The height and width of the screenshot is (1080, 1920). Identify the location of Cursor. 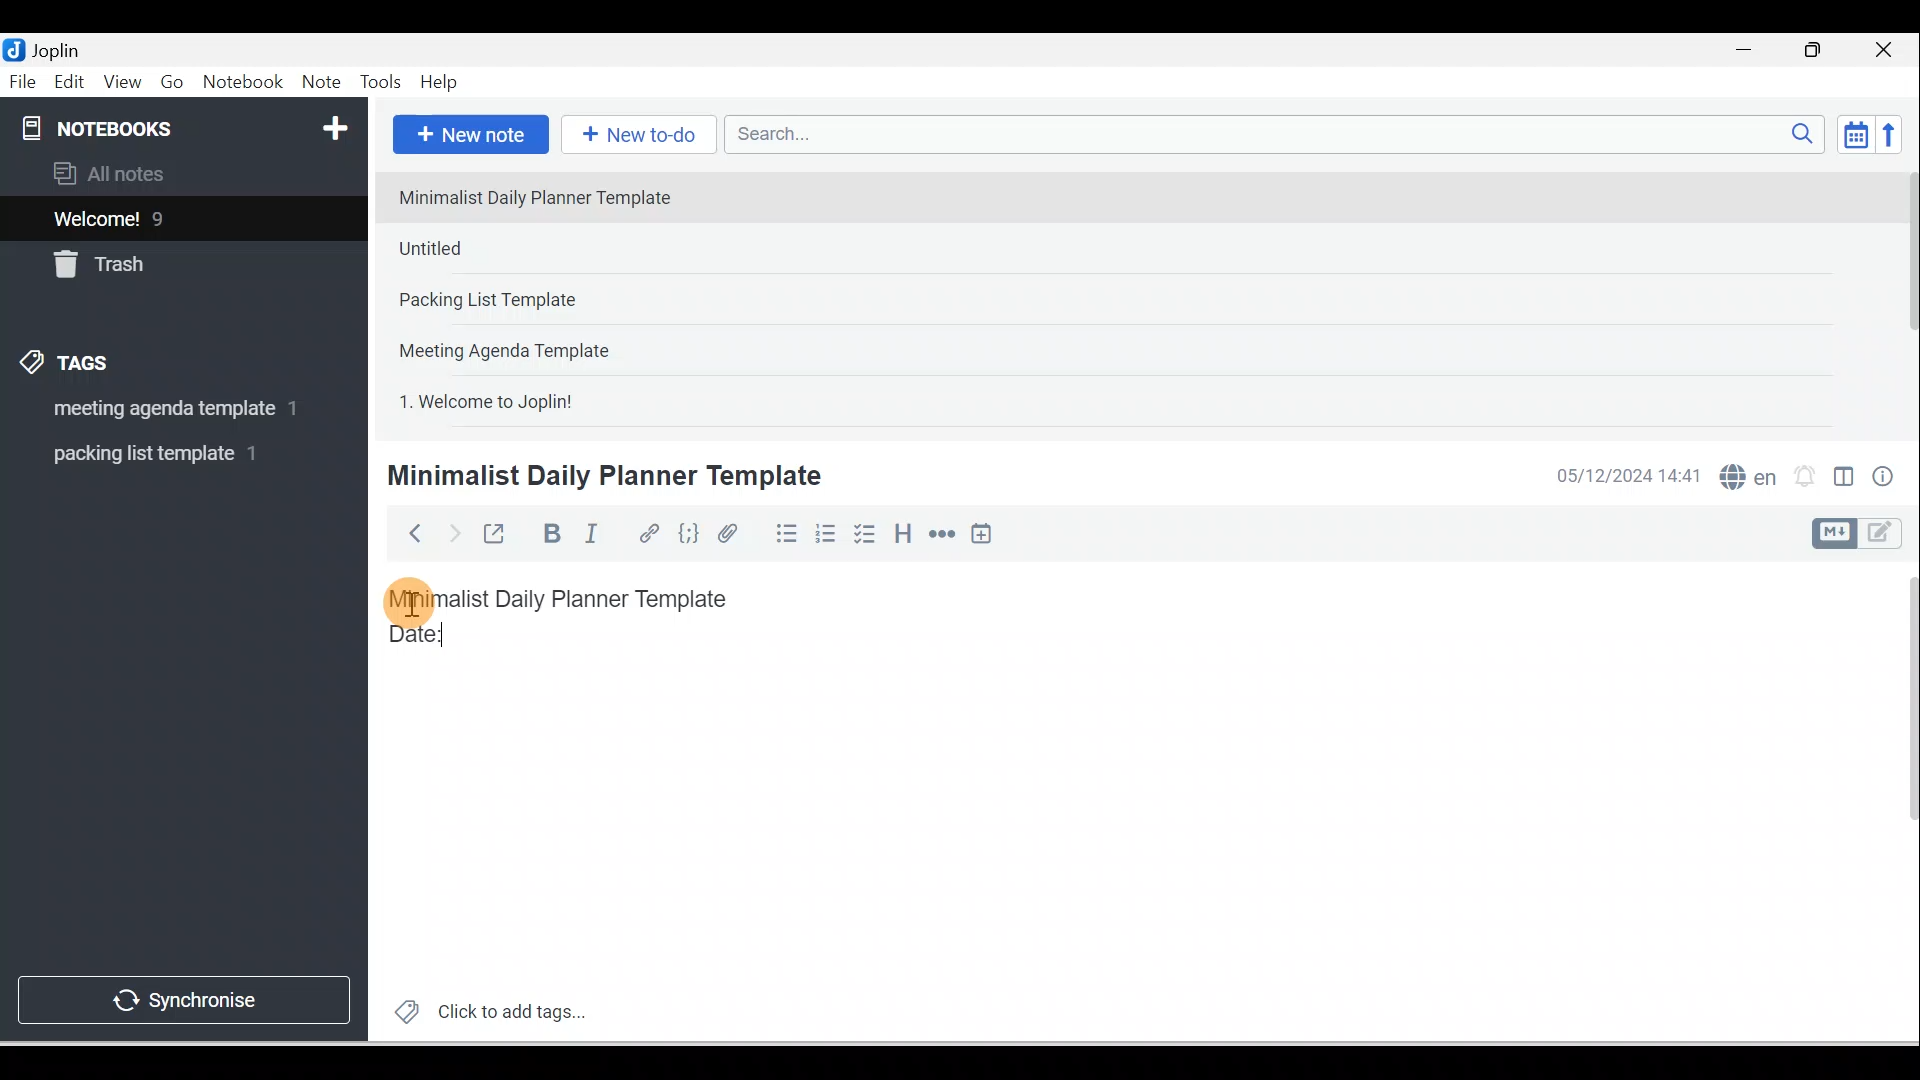
(410, 600).